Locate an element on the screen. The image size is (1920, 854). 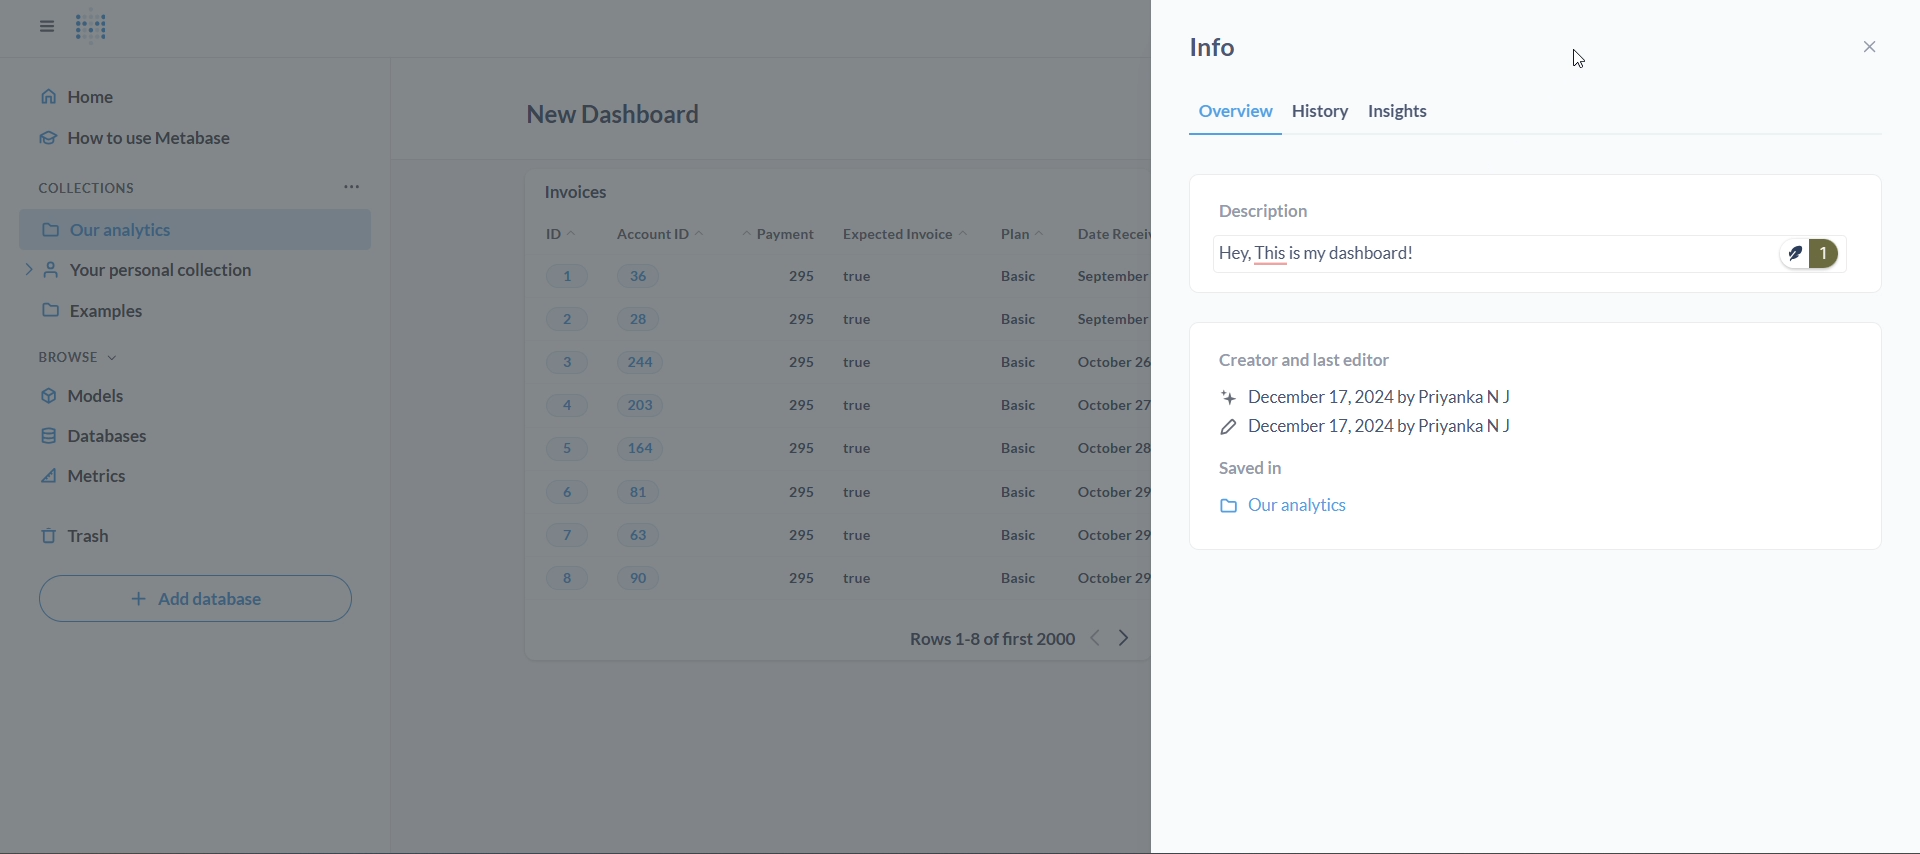
295 is located at coordinates (803, 361).